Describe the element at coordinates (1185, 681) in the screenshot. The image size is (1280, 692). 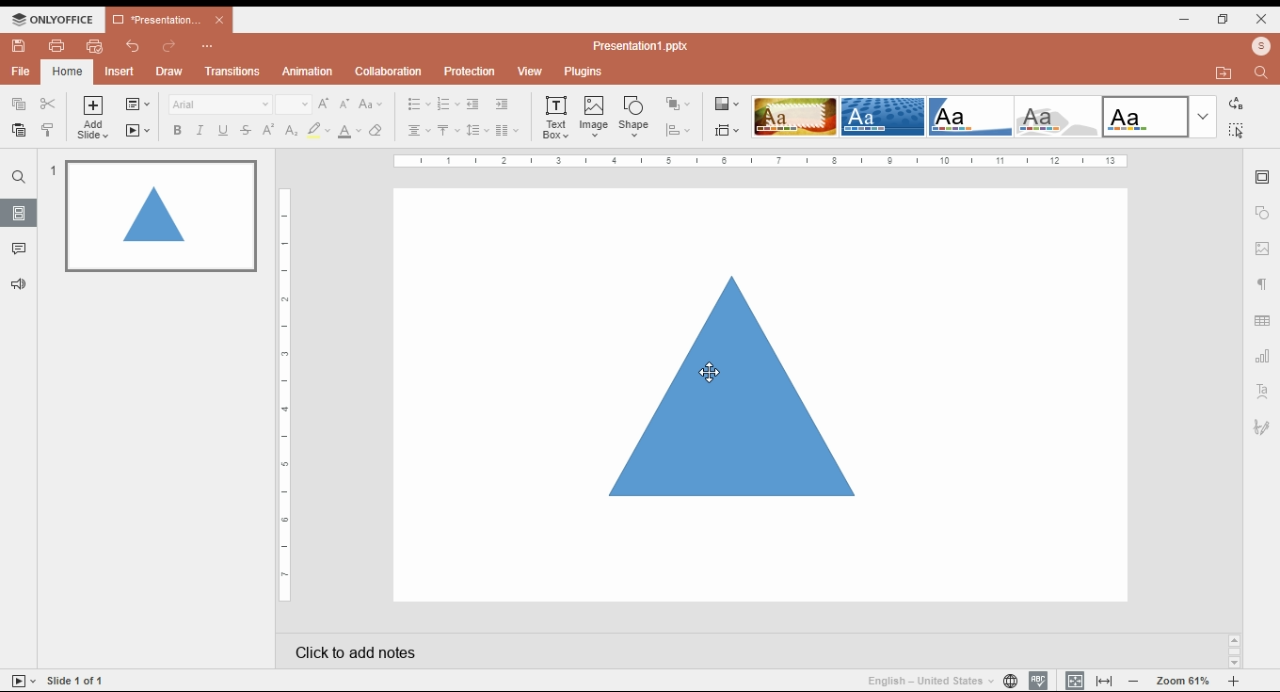
I see `zoom in/zoom out` at that location.